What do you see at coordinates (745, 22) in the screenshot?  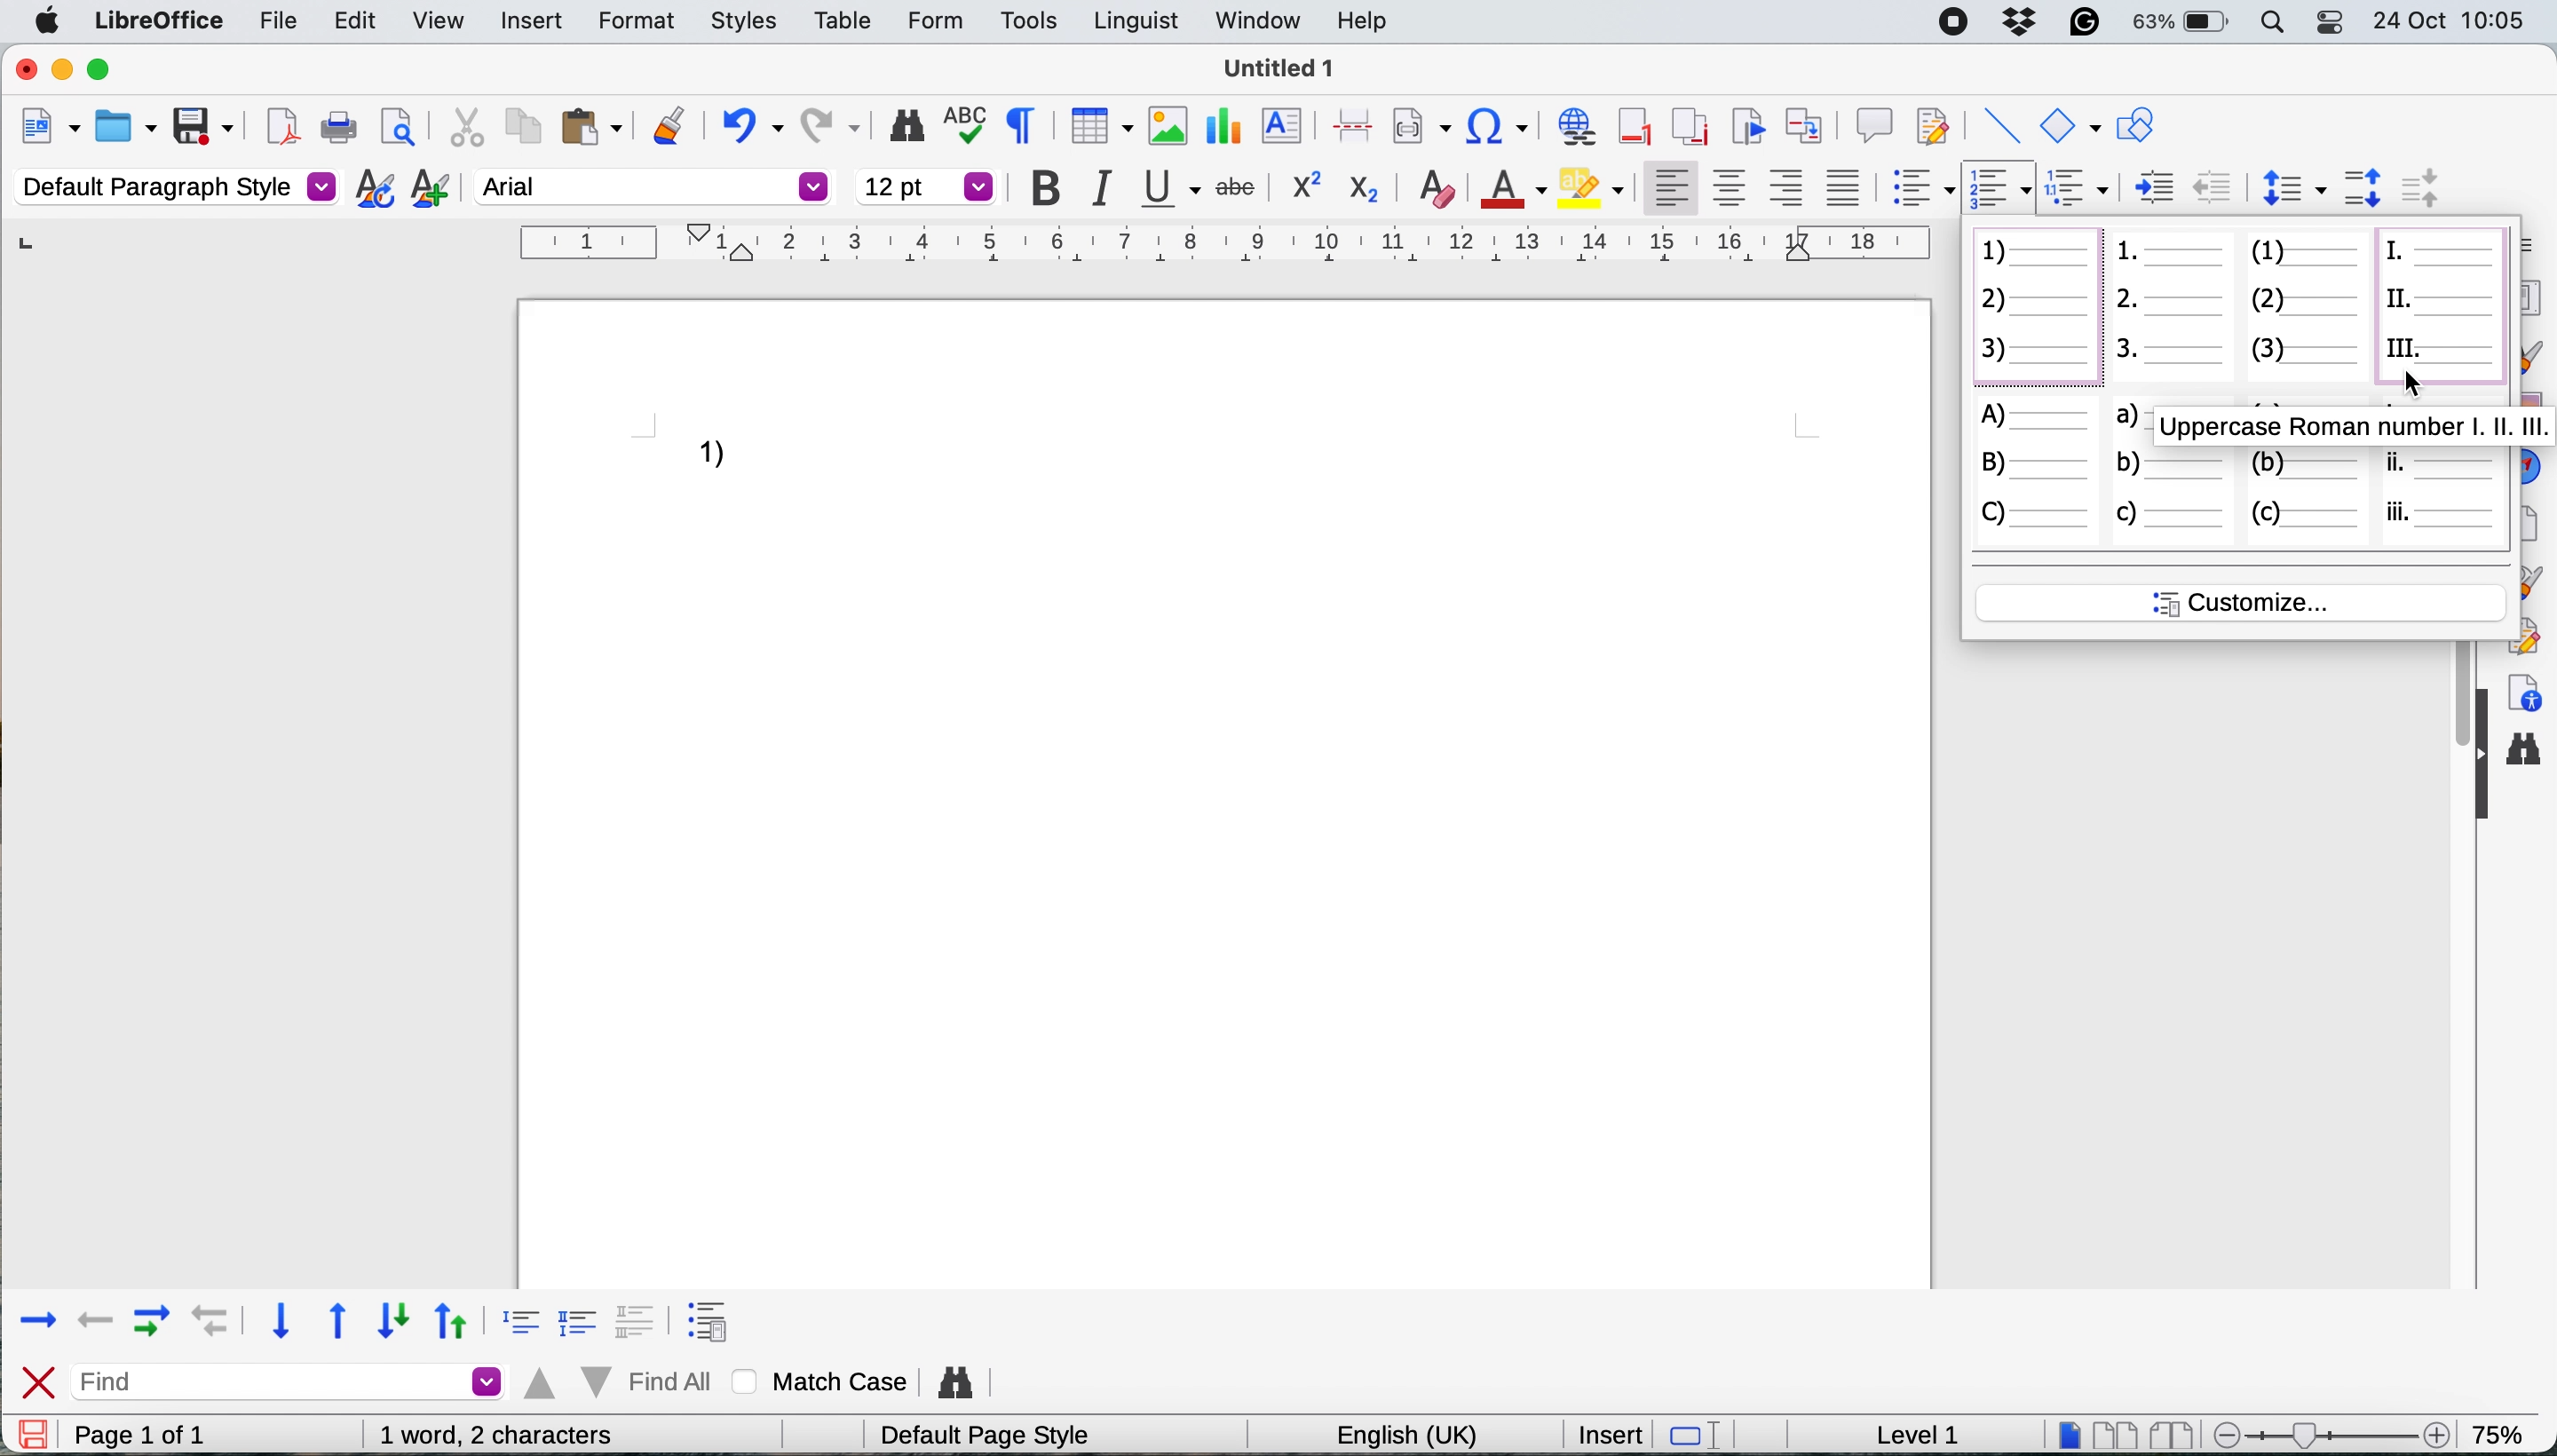 I see `styles` at bounding box center [745, 22].